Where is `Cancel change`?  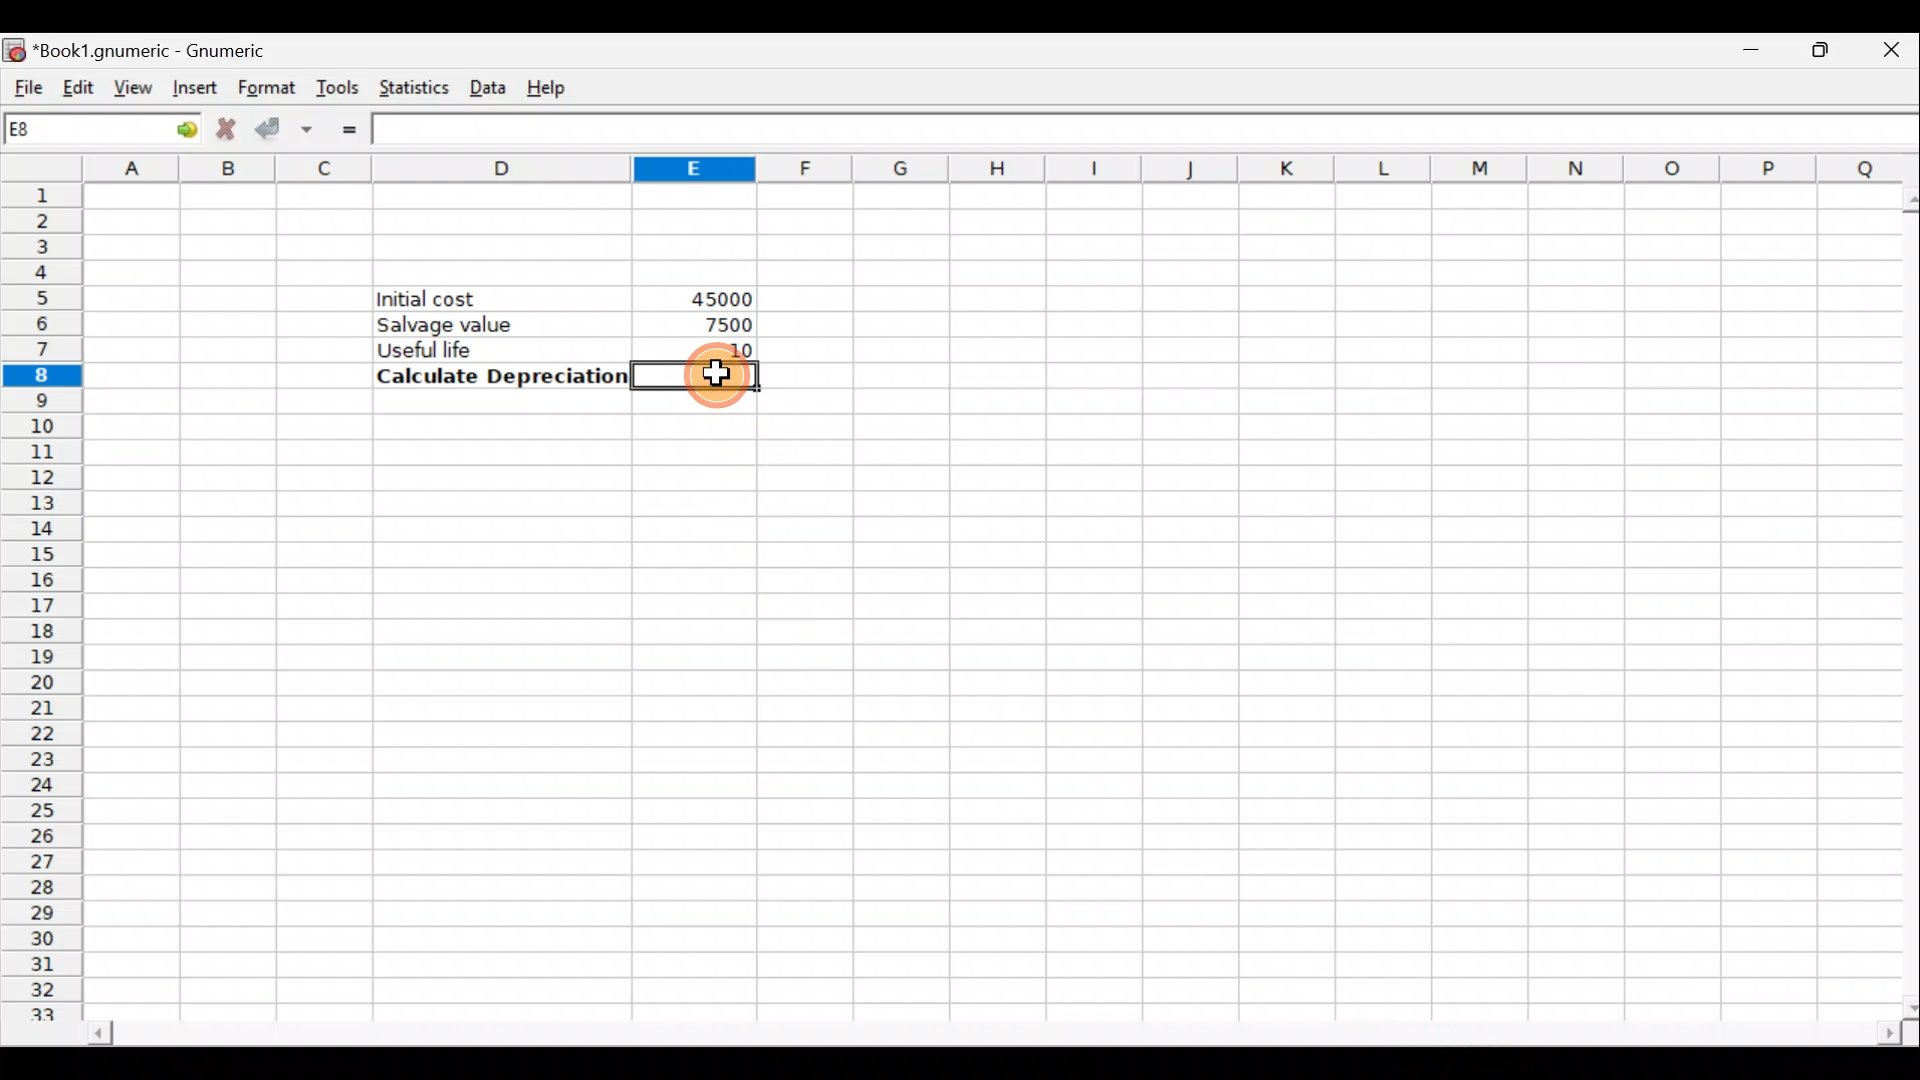 Cancel change is located at coordinates (227, 129).